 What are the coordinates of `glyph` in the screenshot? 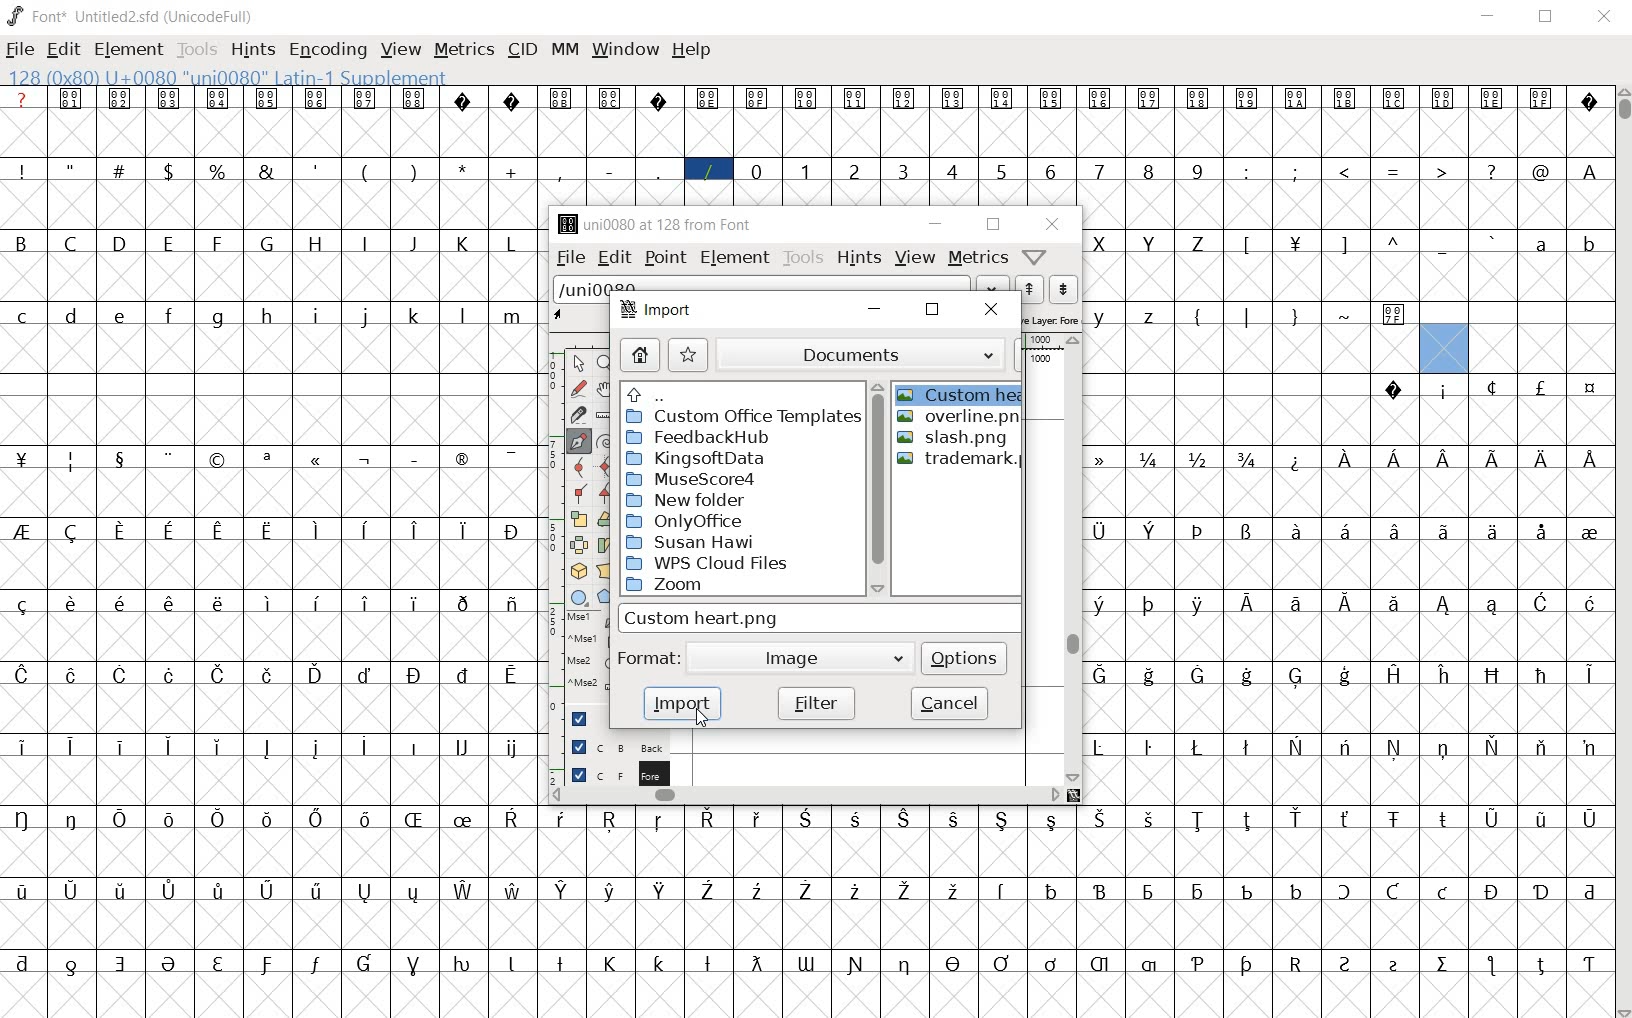 It's located at (707, 99).